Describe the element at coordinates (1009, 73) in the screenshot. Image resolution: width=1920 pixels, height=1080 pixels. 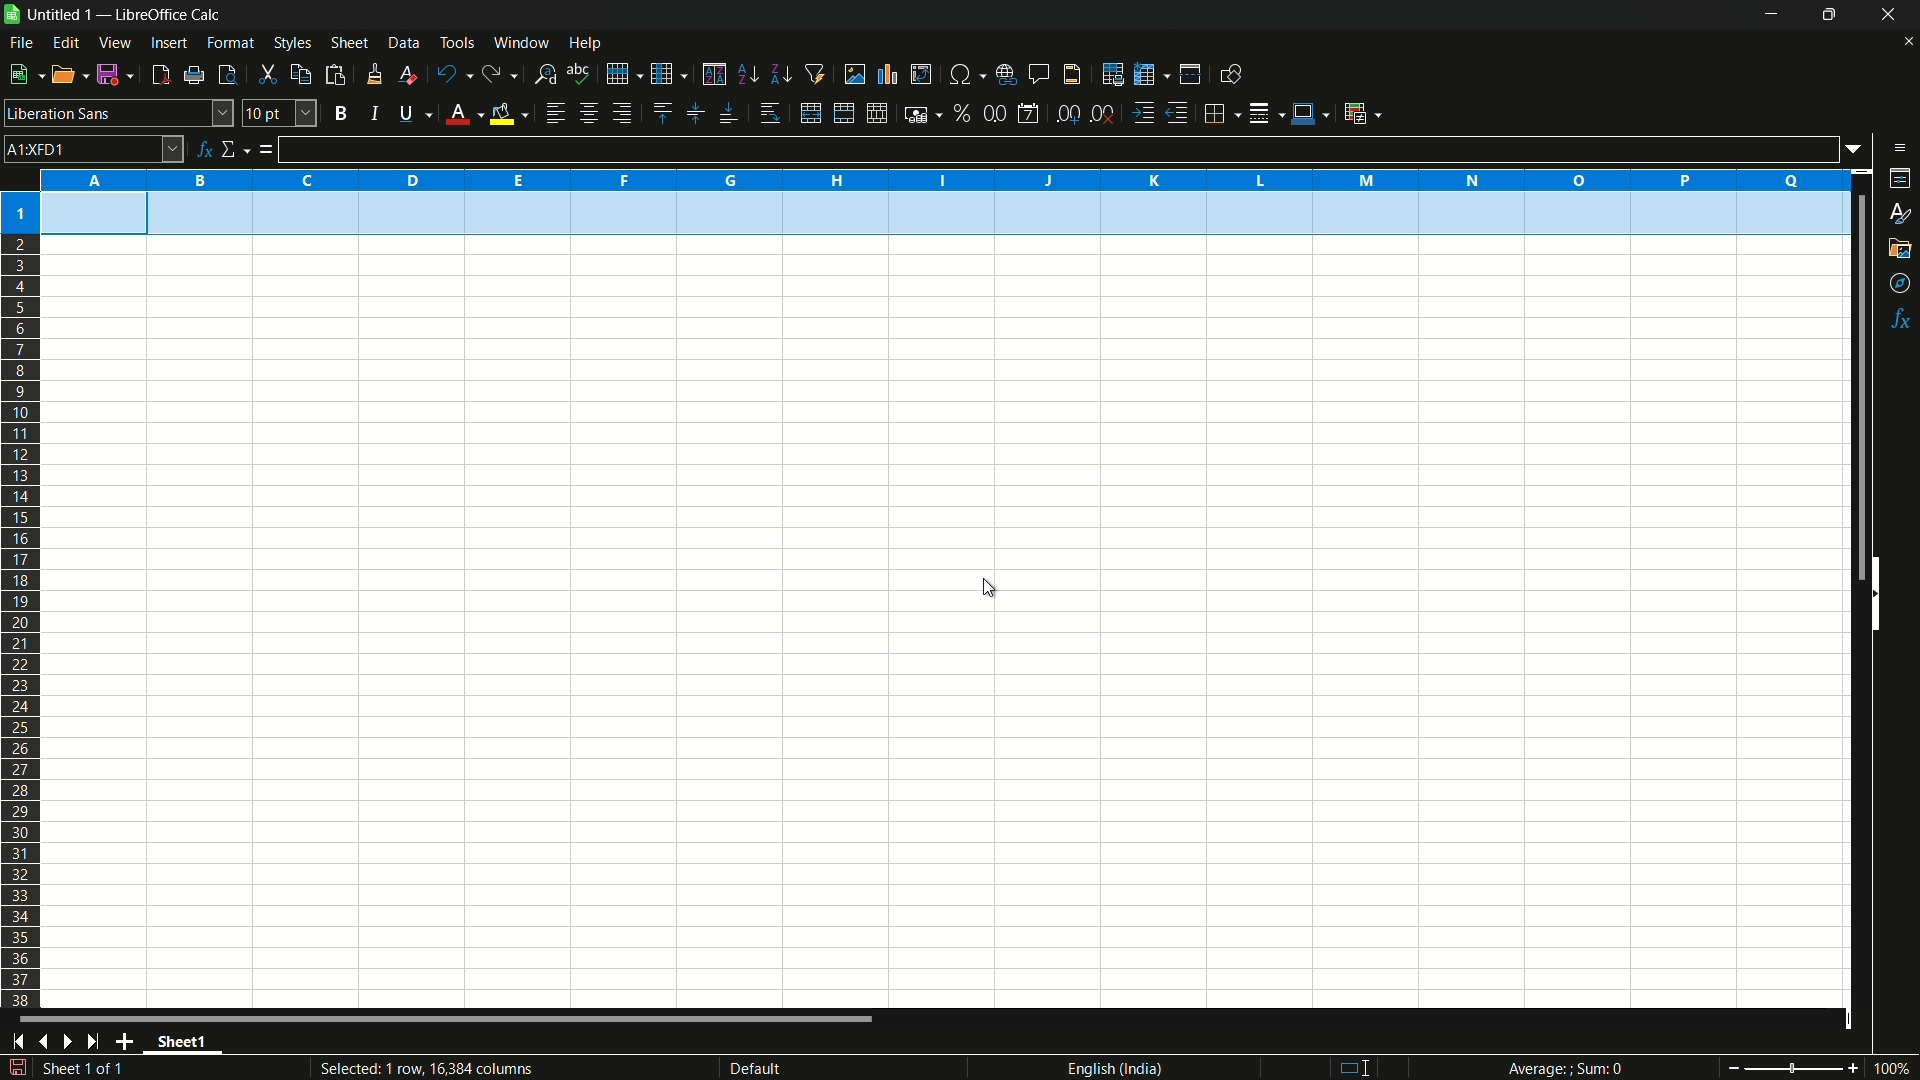
I see `insert hyperlink` at that location.